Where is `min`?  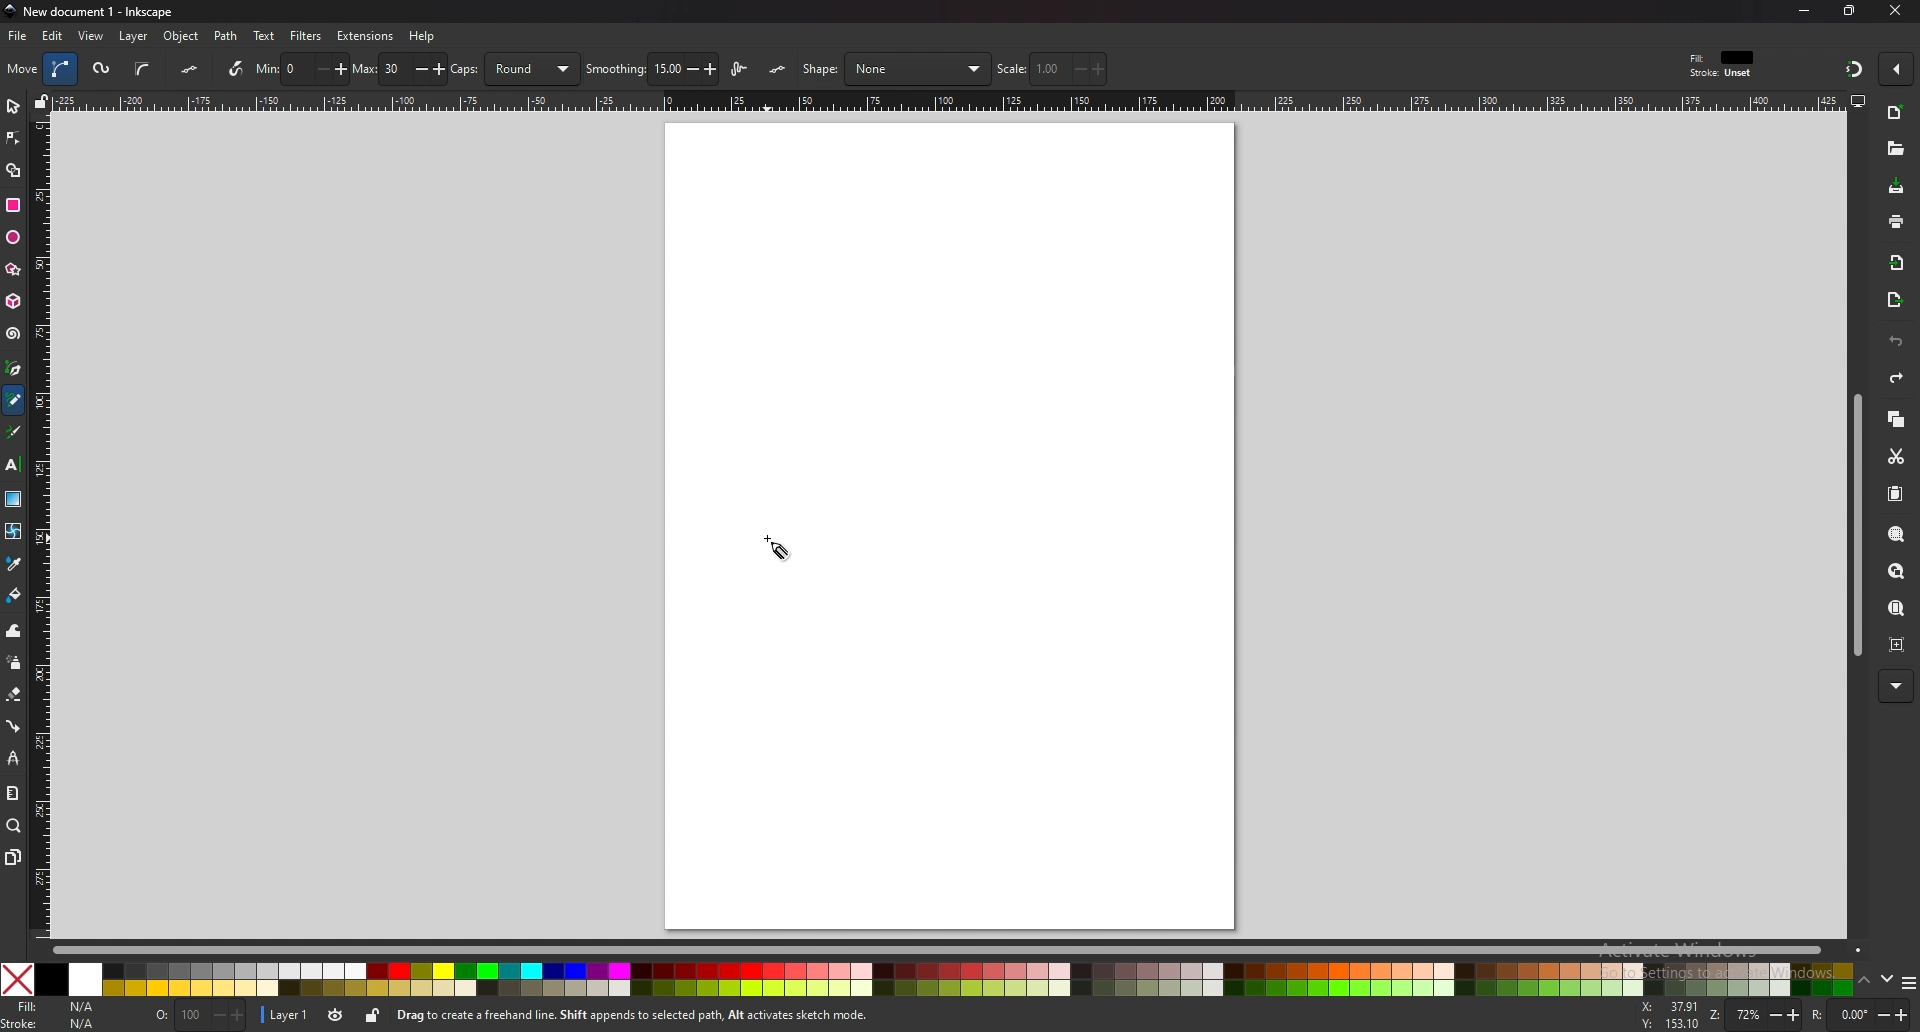 min is located at coordinates (302, 69).